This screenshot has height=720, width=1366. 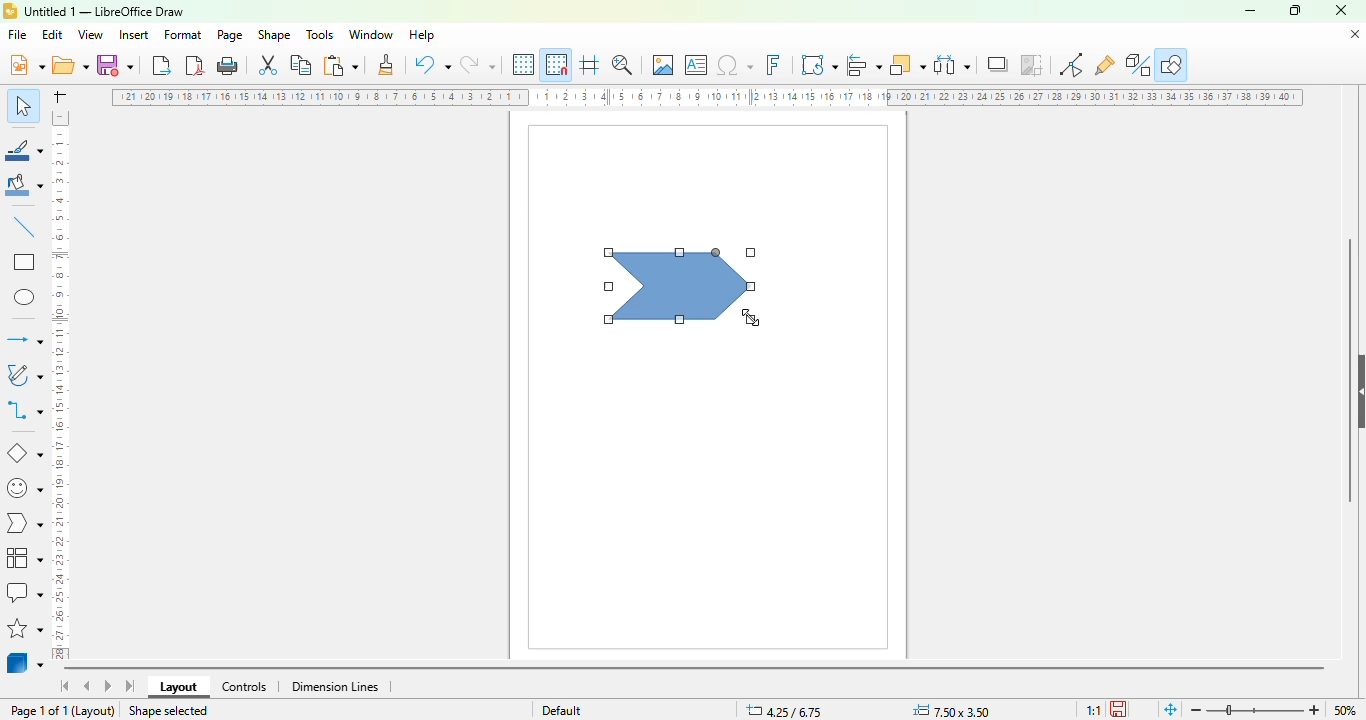 What do you see at coordinates (590, 64) in the screenshot?
I see `helplines while moving` at bounding box center [590, 64].